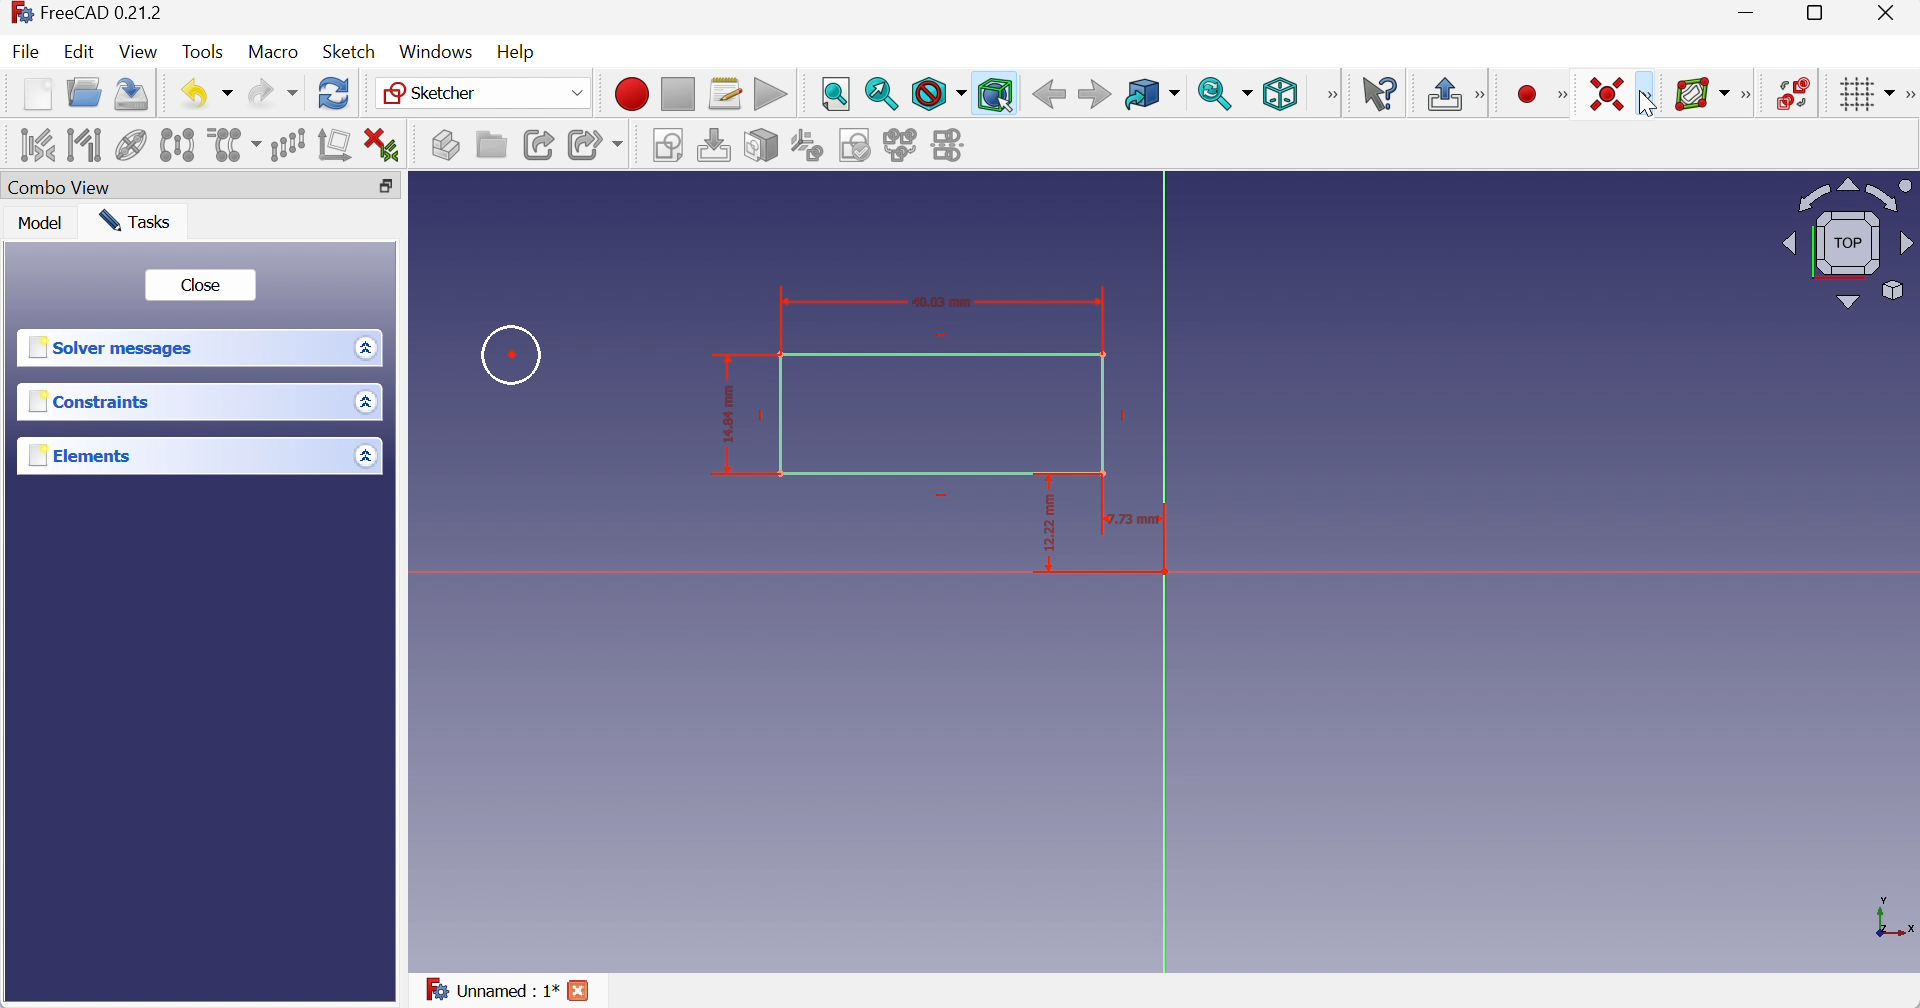  I want to click on Rectangular array, so click(289, 145).